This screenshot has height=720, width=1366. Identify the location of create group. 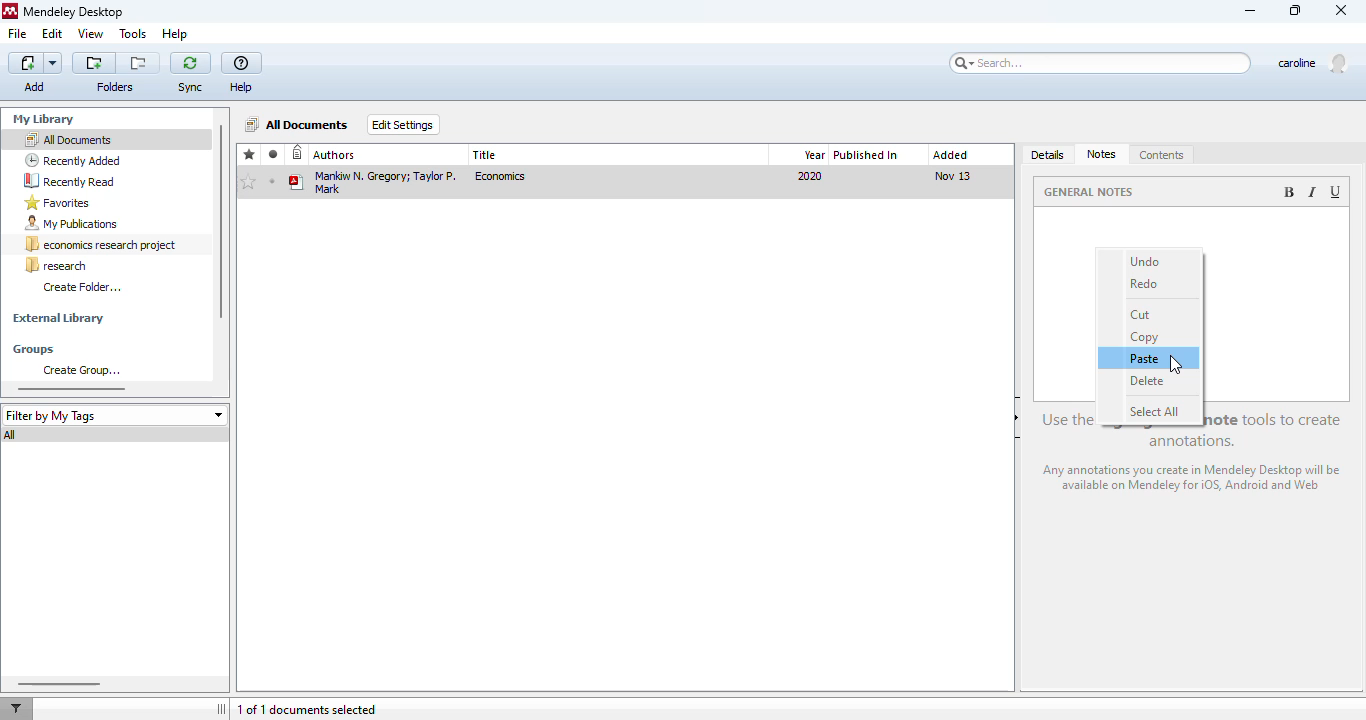
(81, 370).